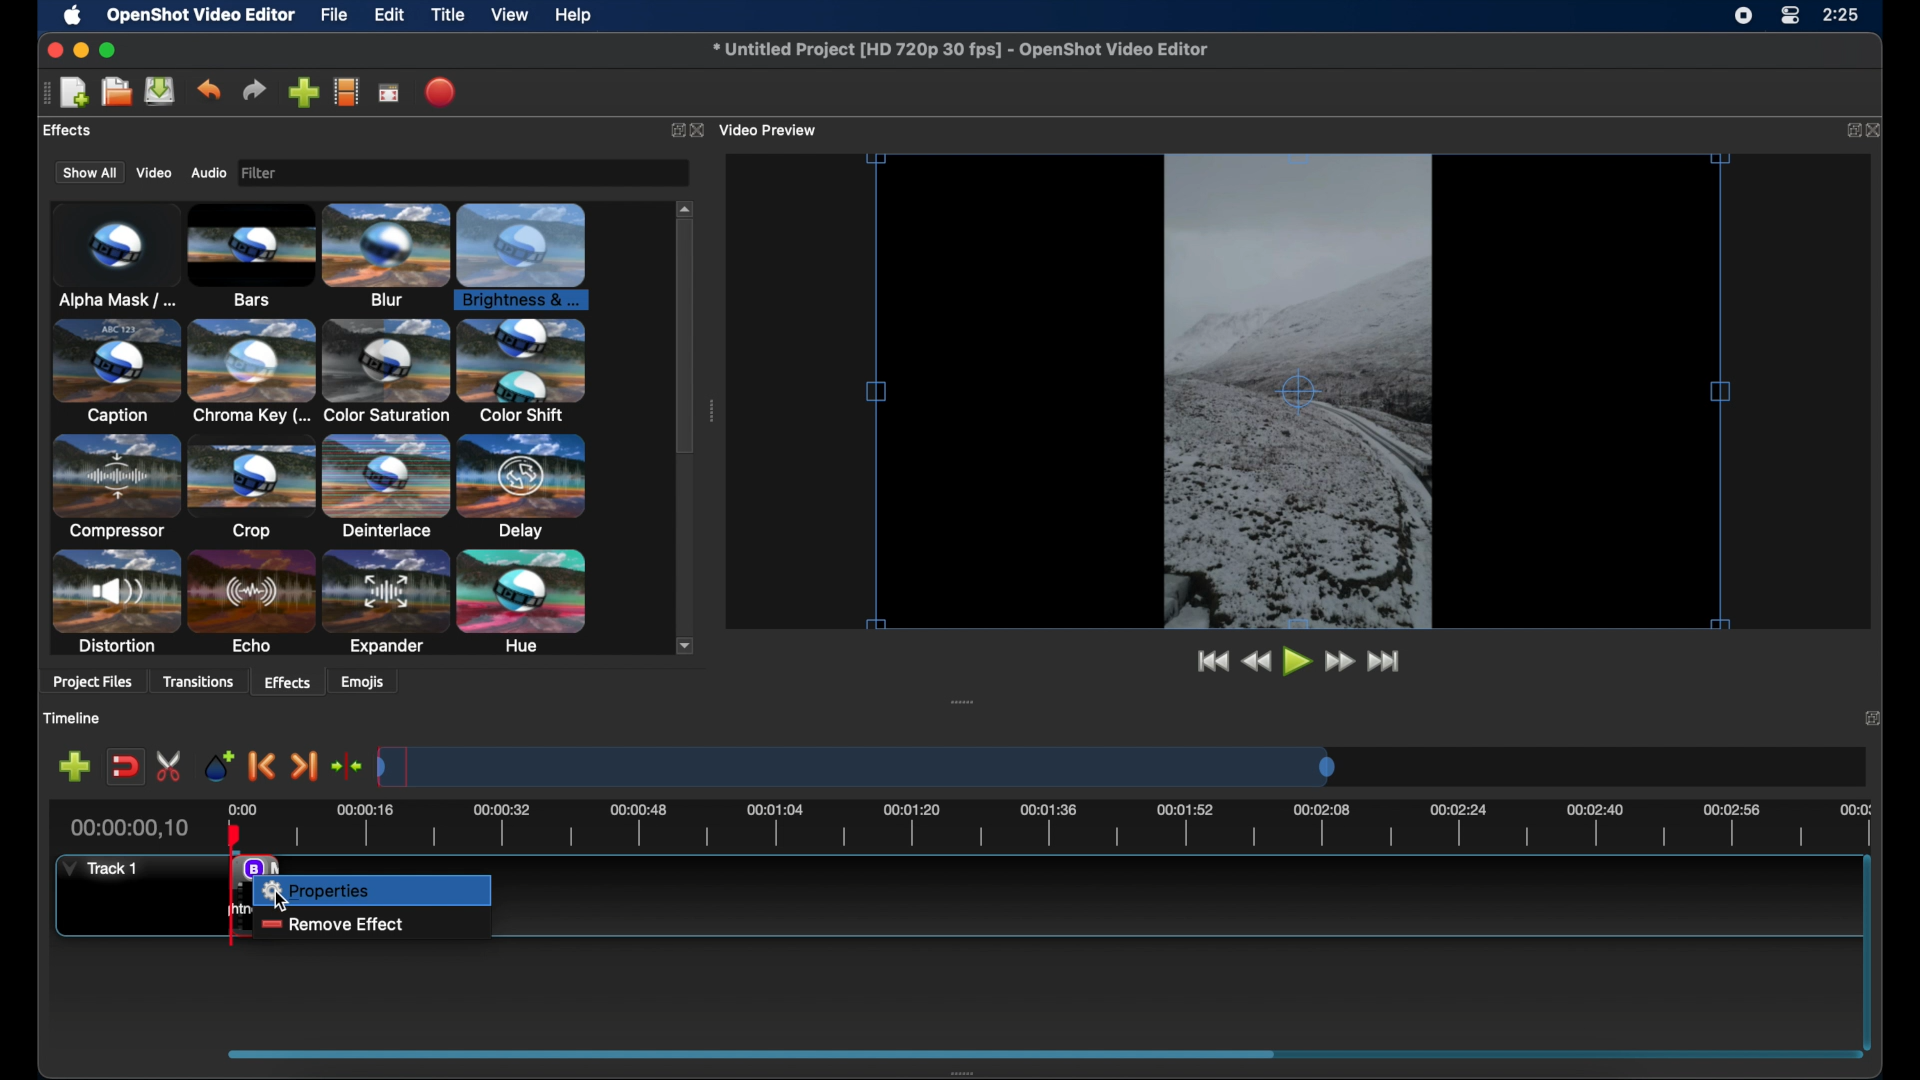  I want to click on effects, so click(67, 130).